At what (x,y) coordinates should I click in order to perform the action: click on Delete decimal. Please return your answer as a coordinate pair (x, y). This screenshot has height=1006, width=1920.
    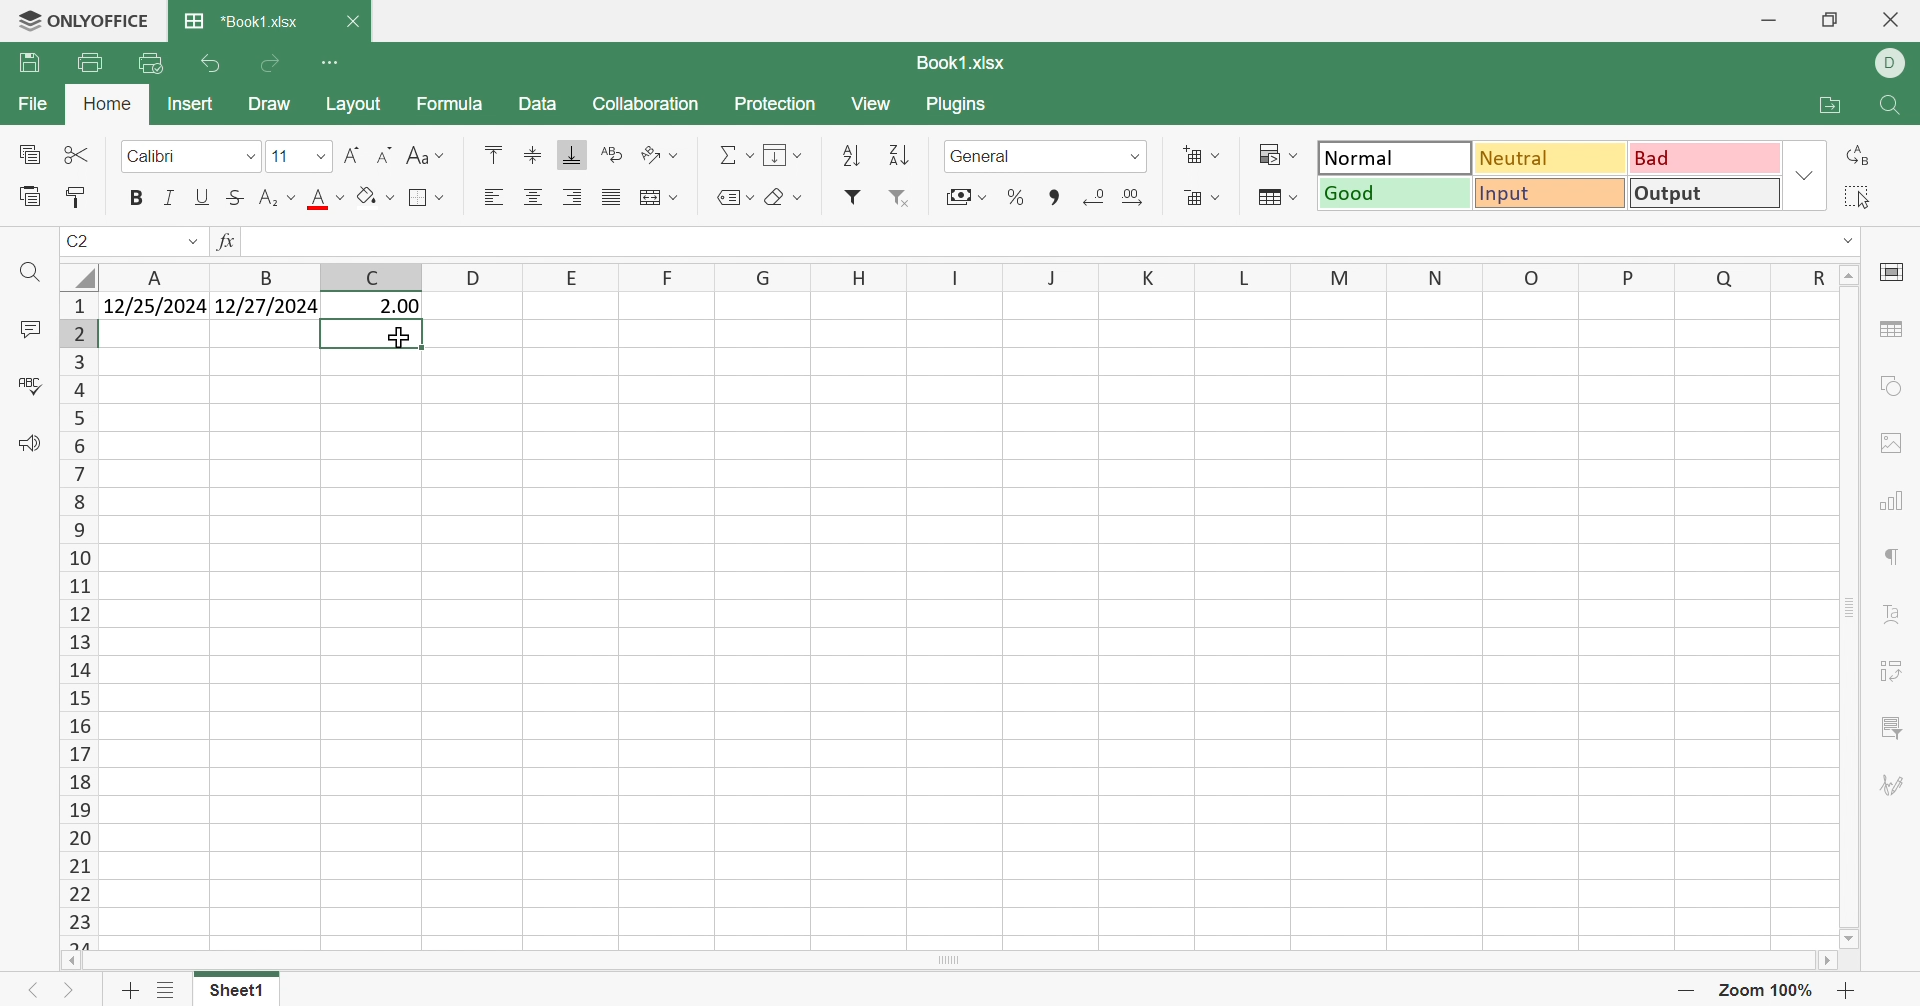
    Looking at the image, I should click on (1094, 194).